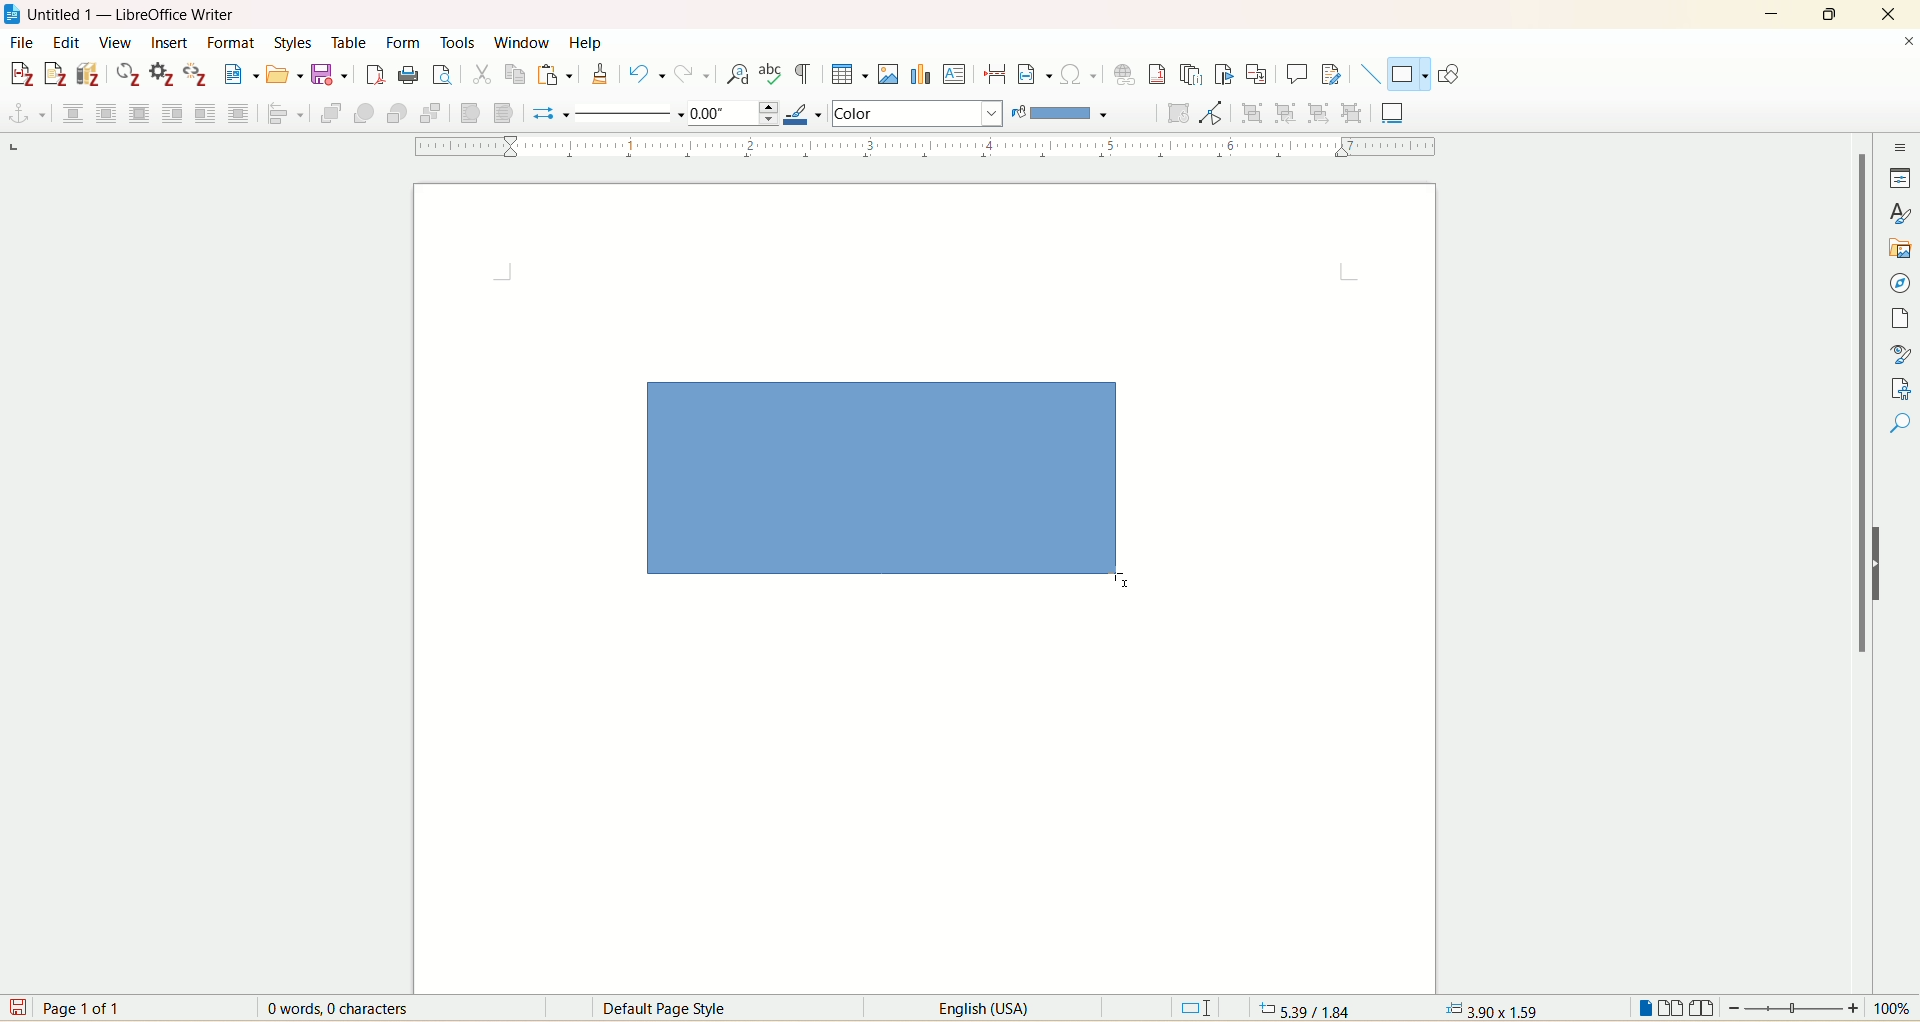 This screenshot has height=1022, width=1920. What do you see at coordinates (647, 74) in the screenshot?
I see `undo` at bounding box center [647, 74].